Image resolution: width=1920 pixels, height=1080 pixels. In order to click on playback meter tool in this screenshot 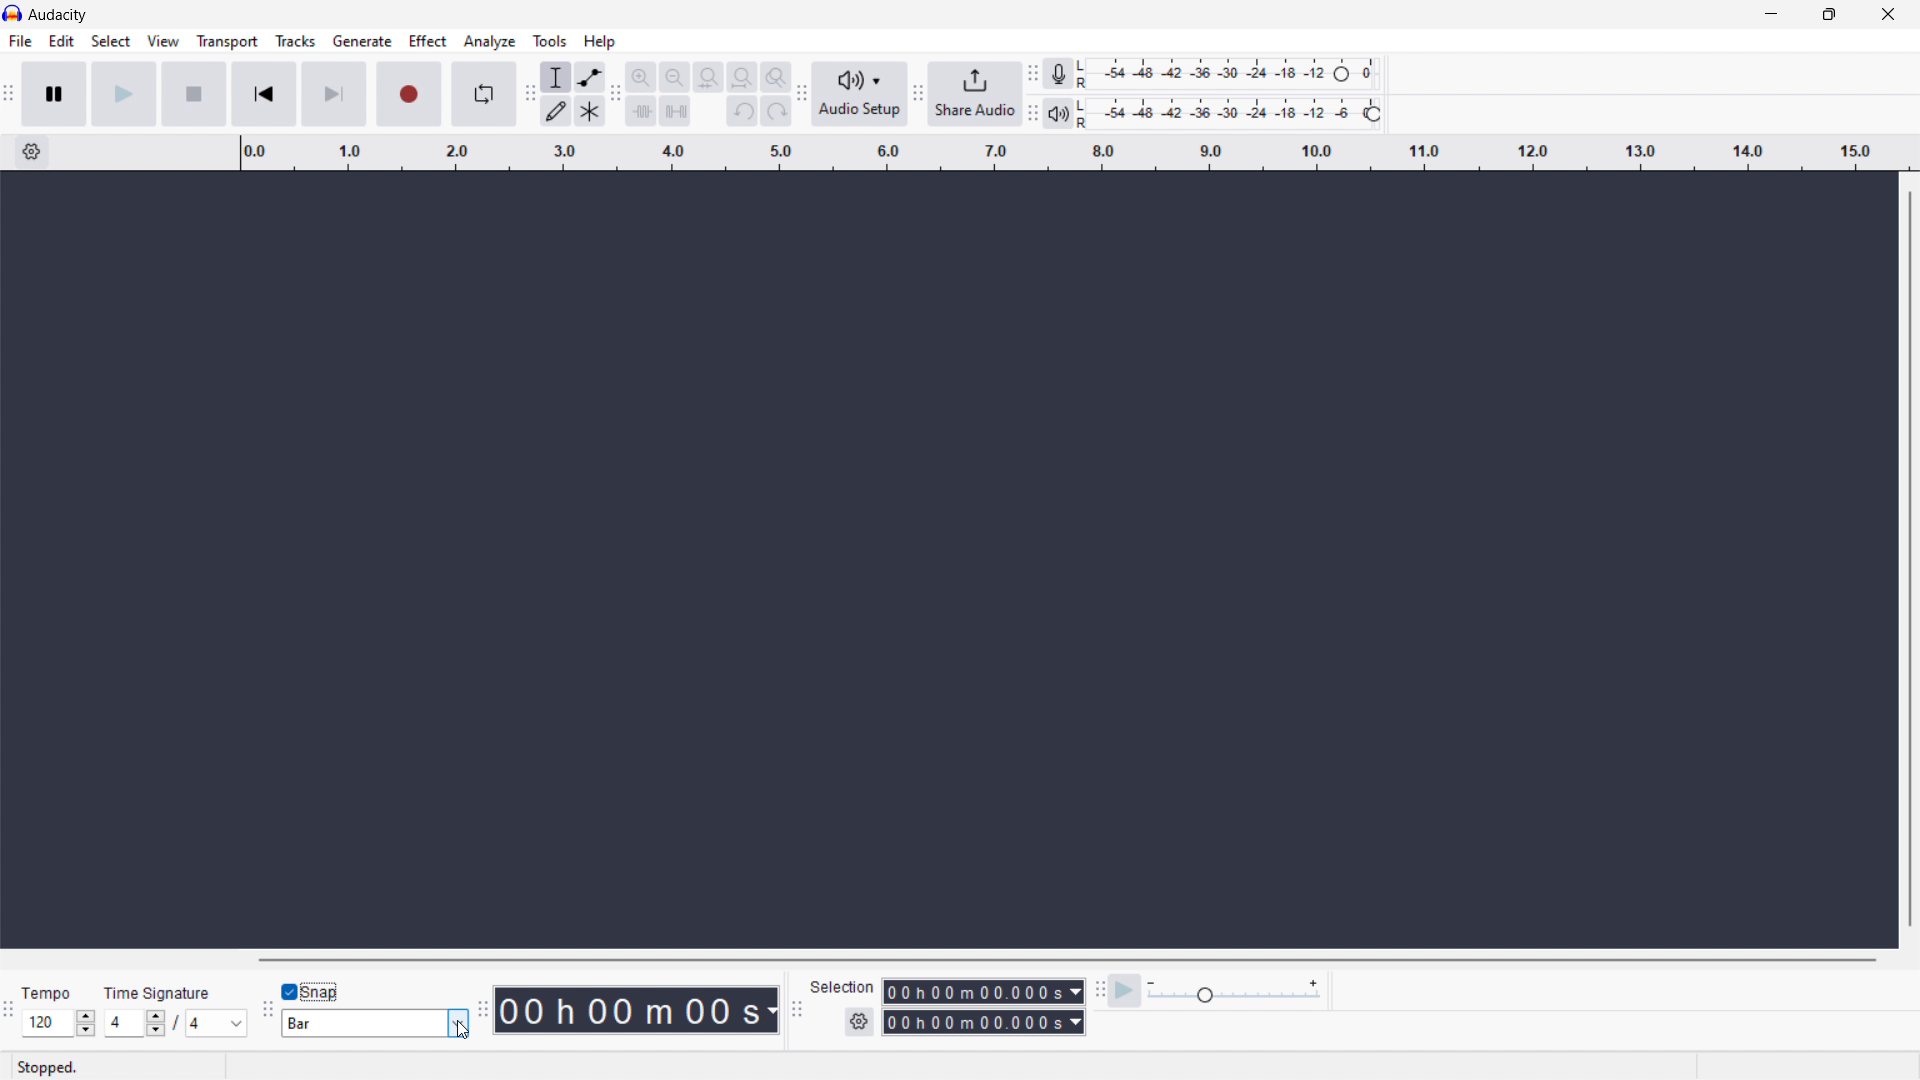, I will do `click(1059, 113)`.